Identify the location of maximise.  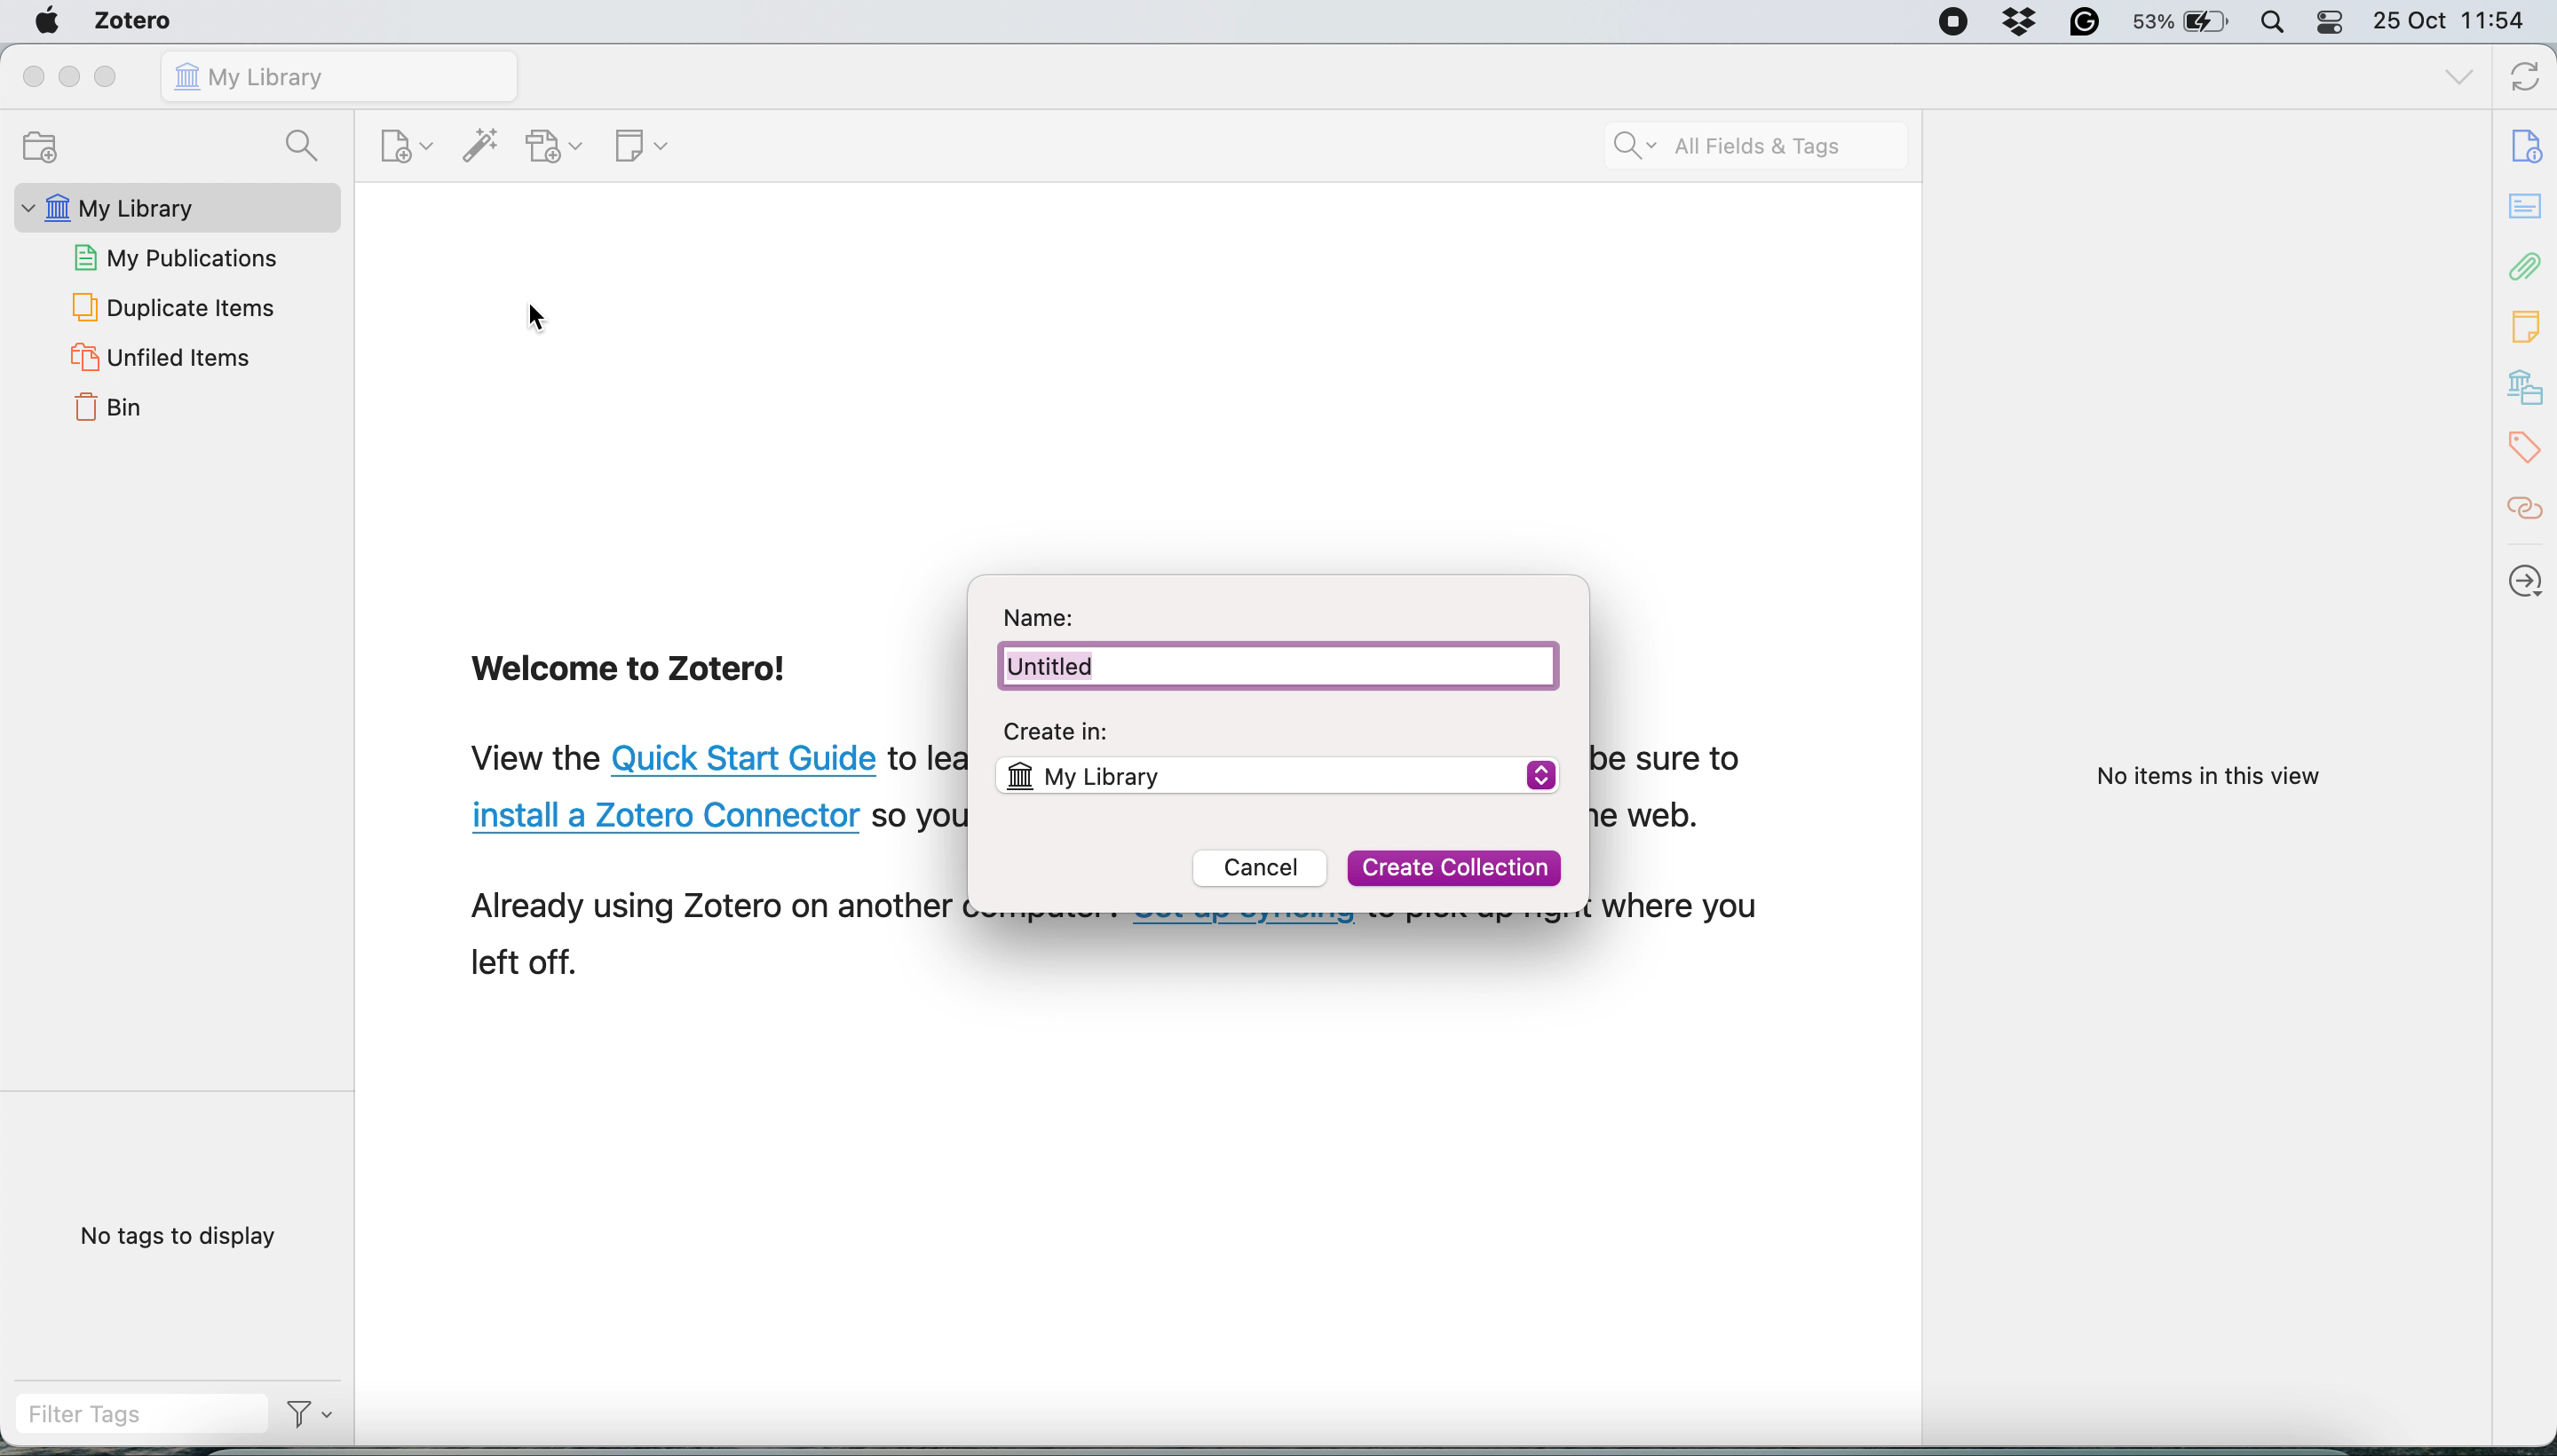
(108, 76).